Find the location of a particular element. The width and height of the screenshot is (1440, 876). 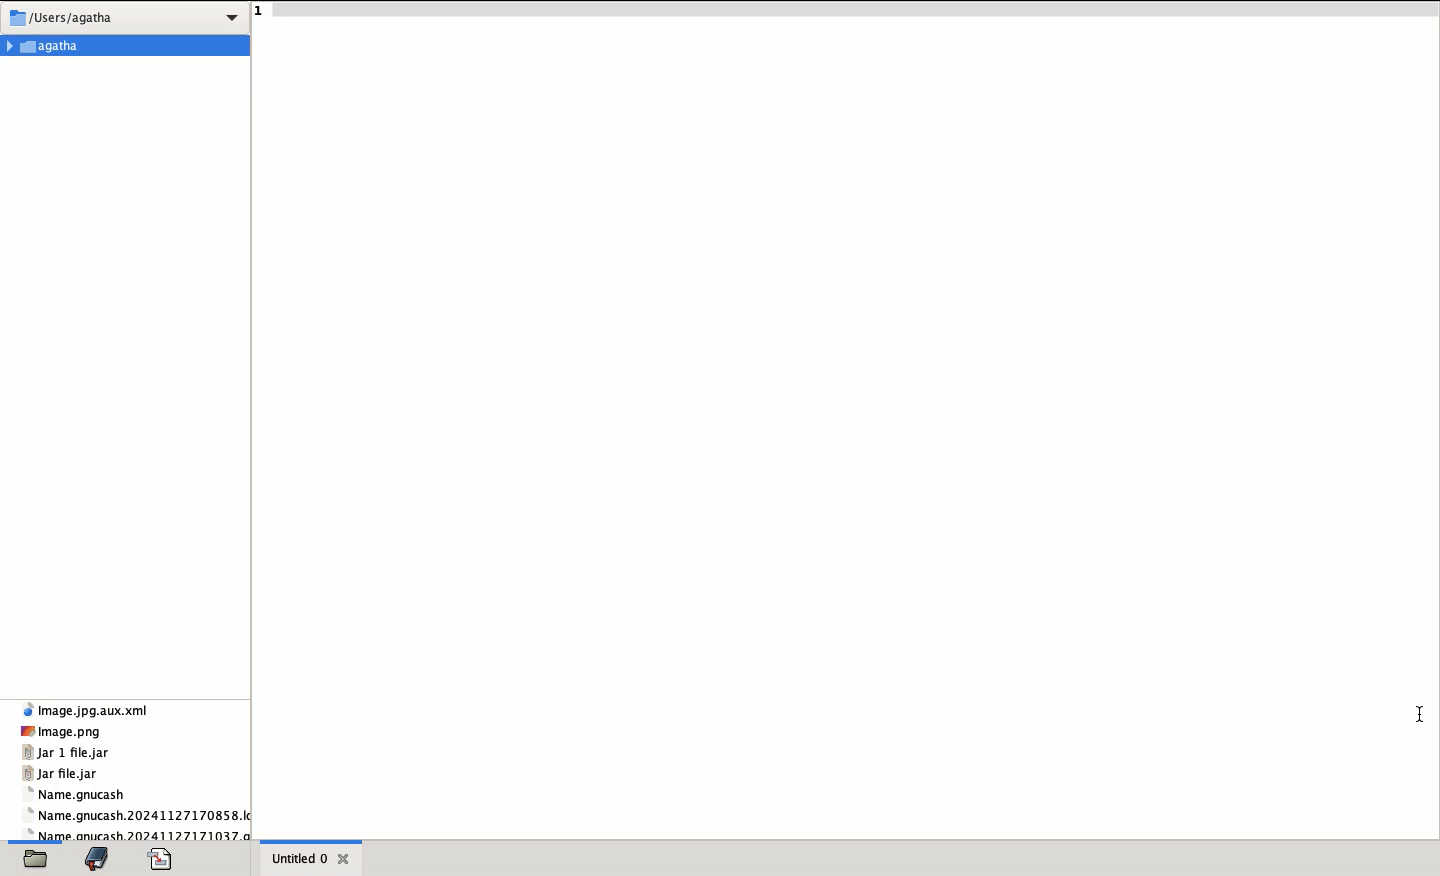

cursor is located at coordinates (1416, 713).